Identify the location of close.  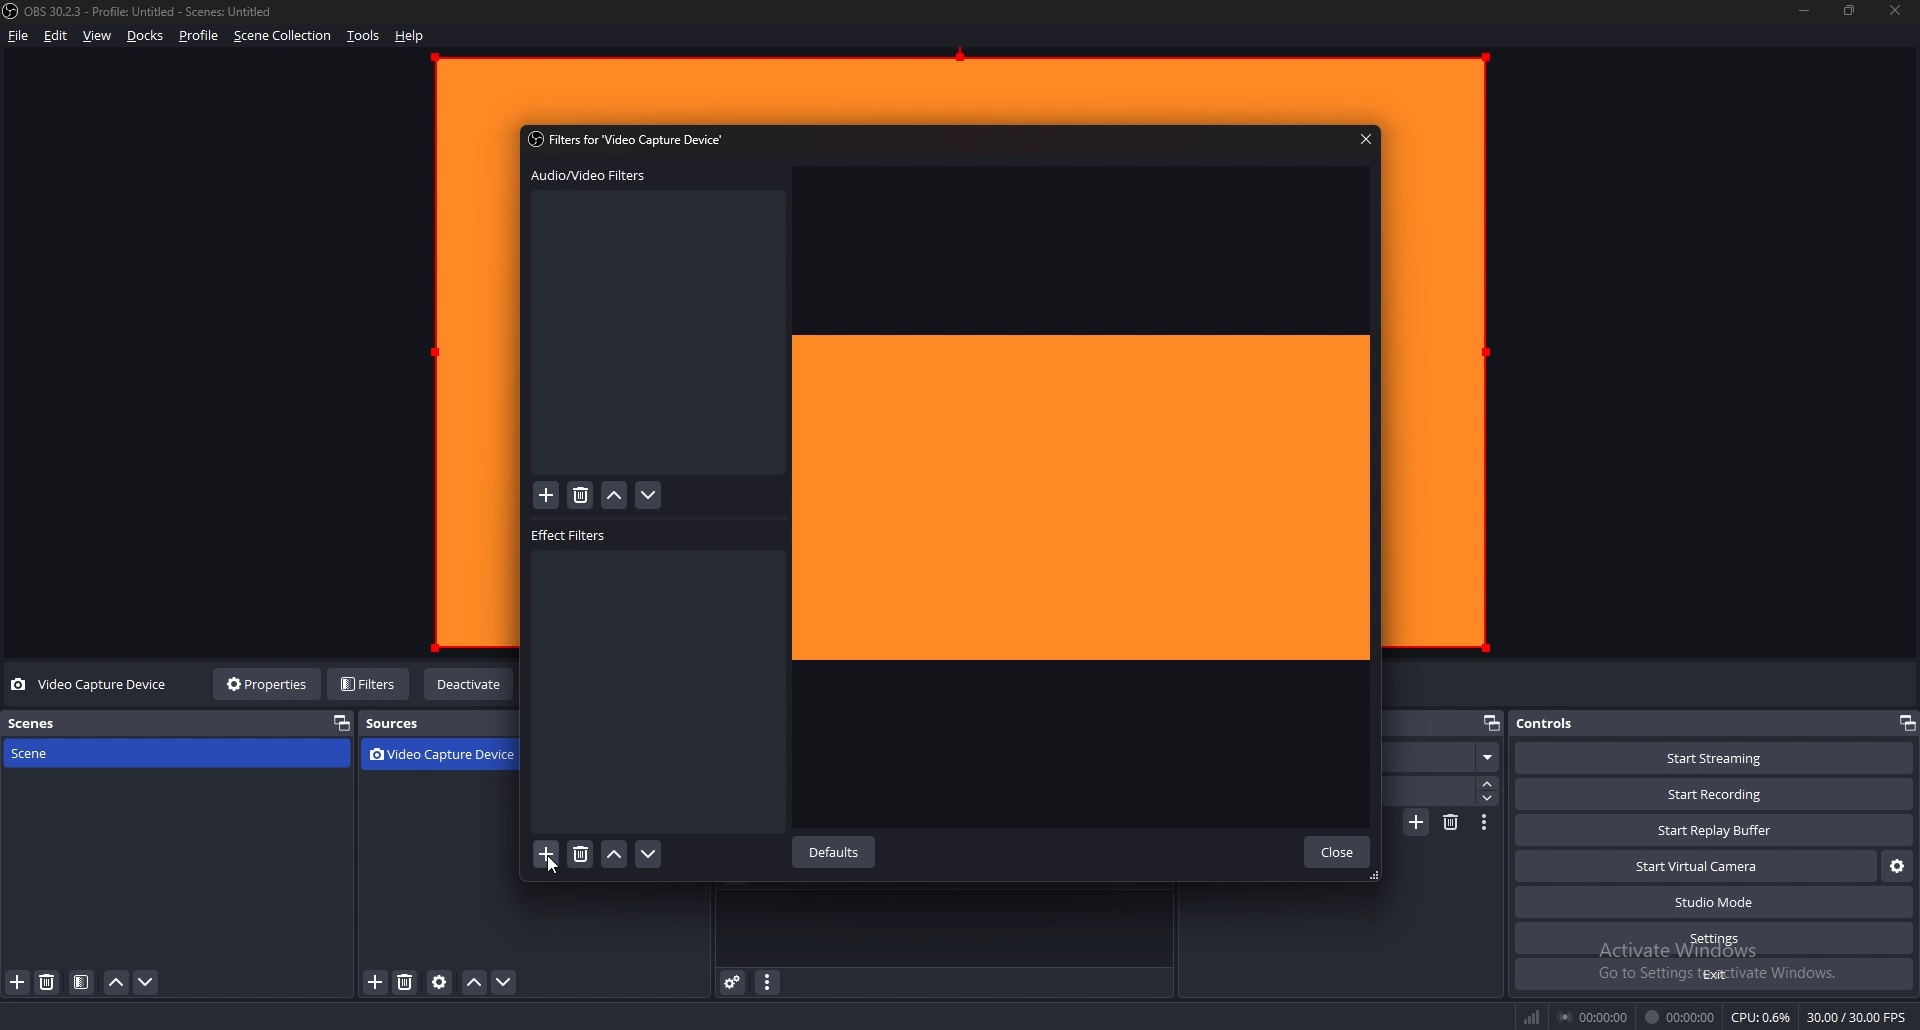
(1897, 11).